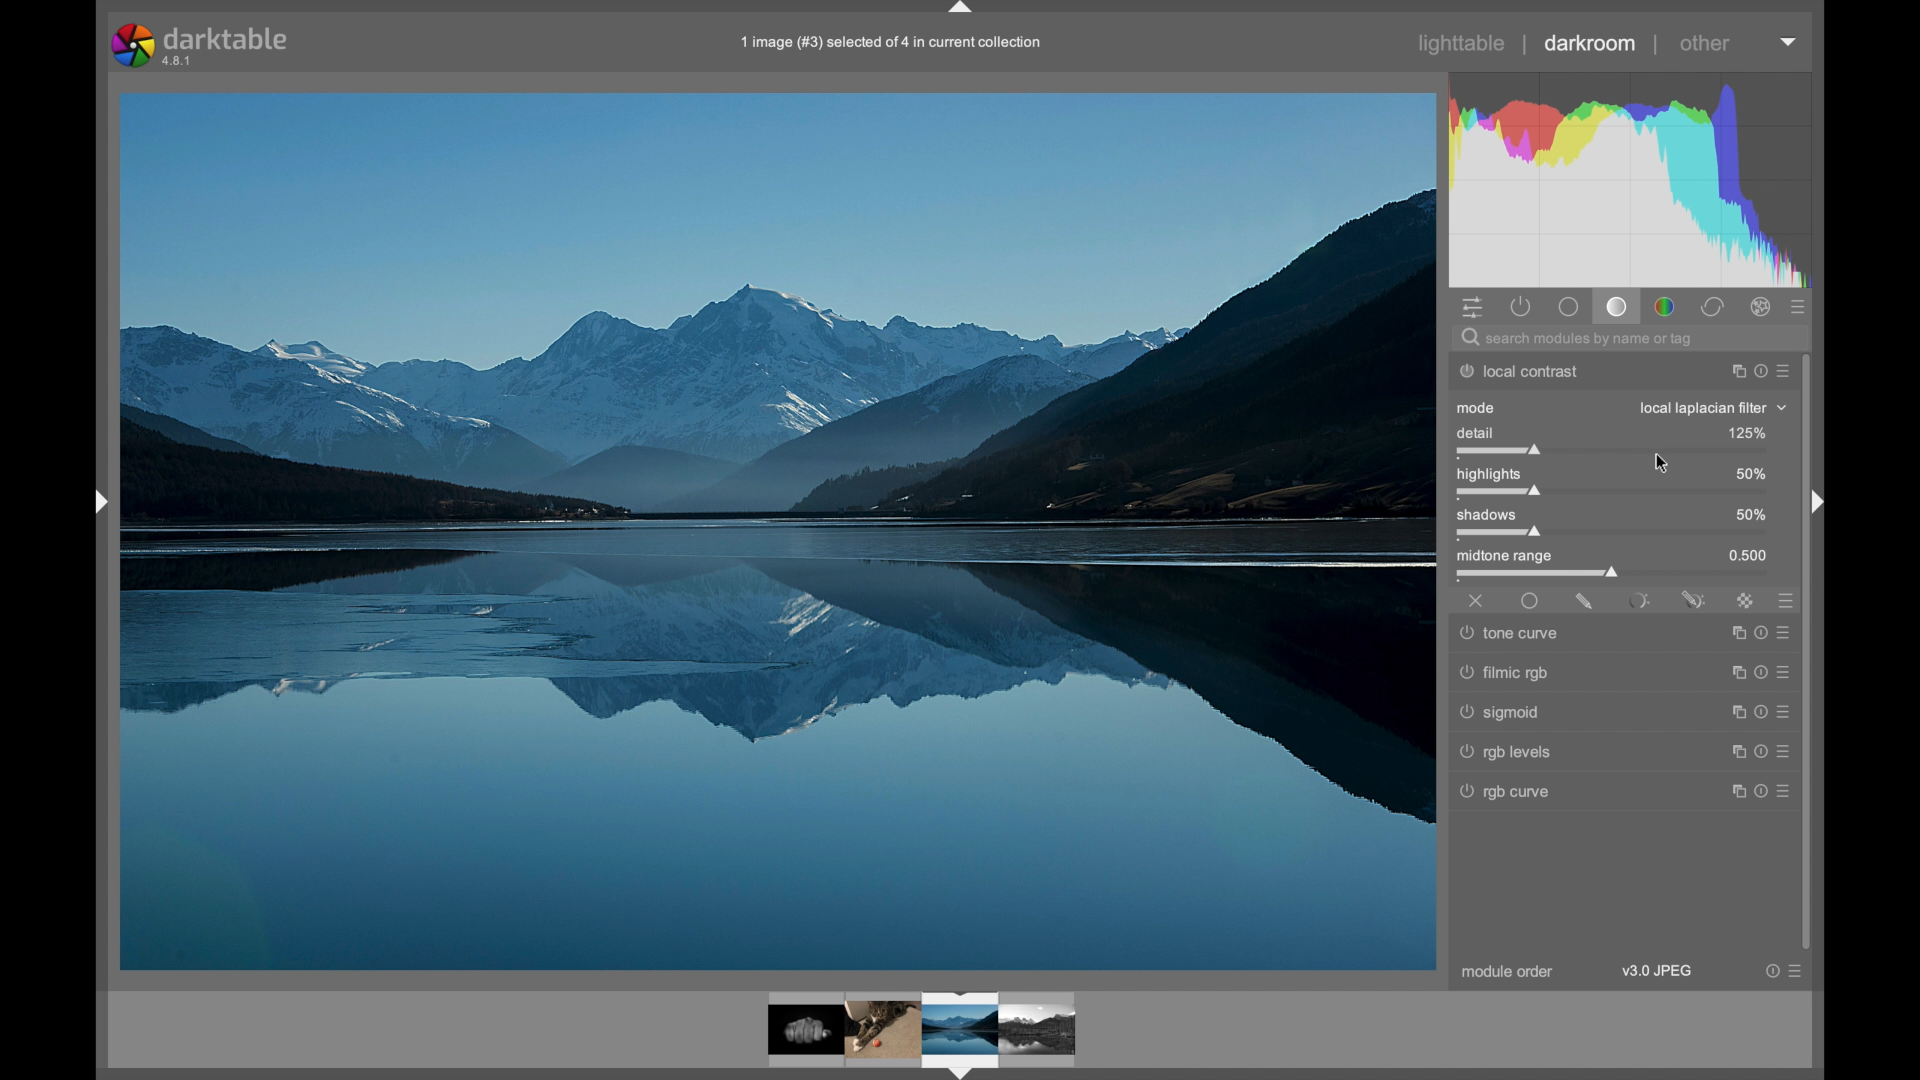  Describe the element at coordinates (1462, 43) in the screenshot. I see `lighttable` at that location.